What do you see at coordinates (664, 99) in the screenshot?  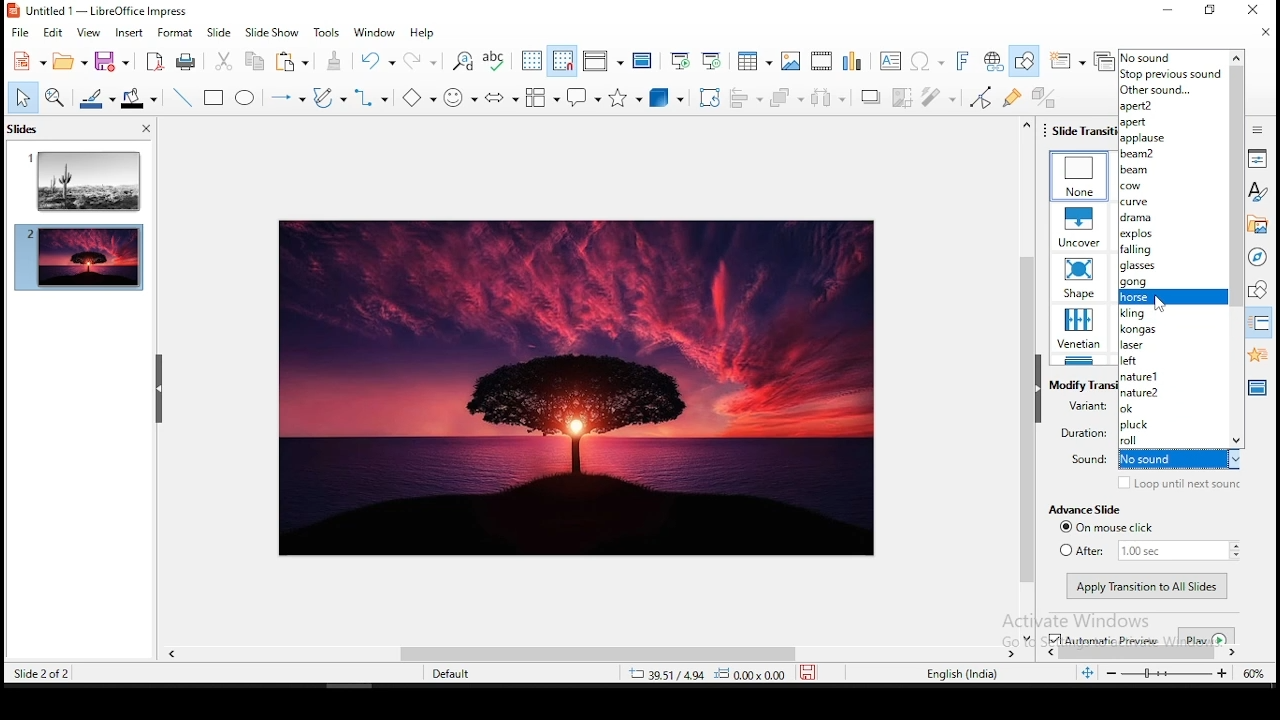 I see `3D objects` at bounding box center [664, 99].